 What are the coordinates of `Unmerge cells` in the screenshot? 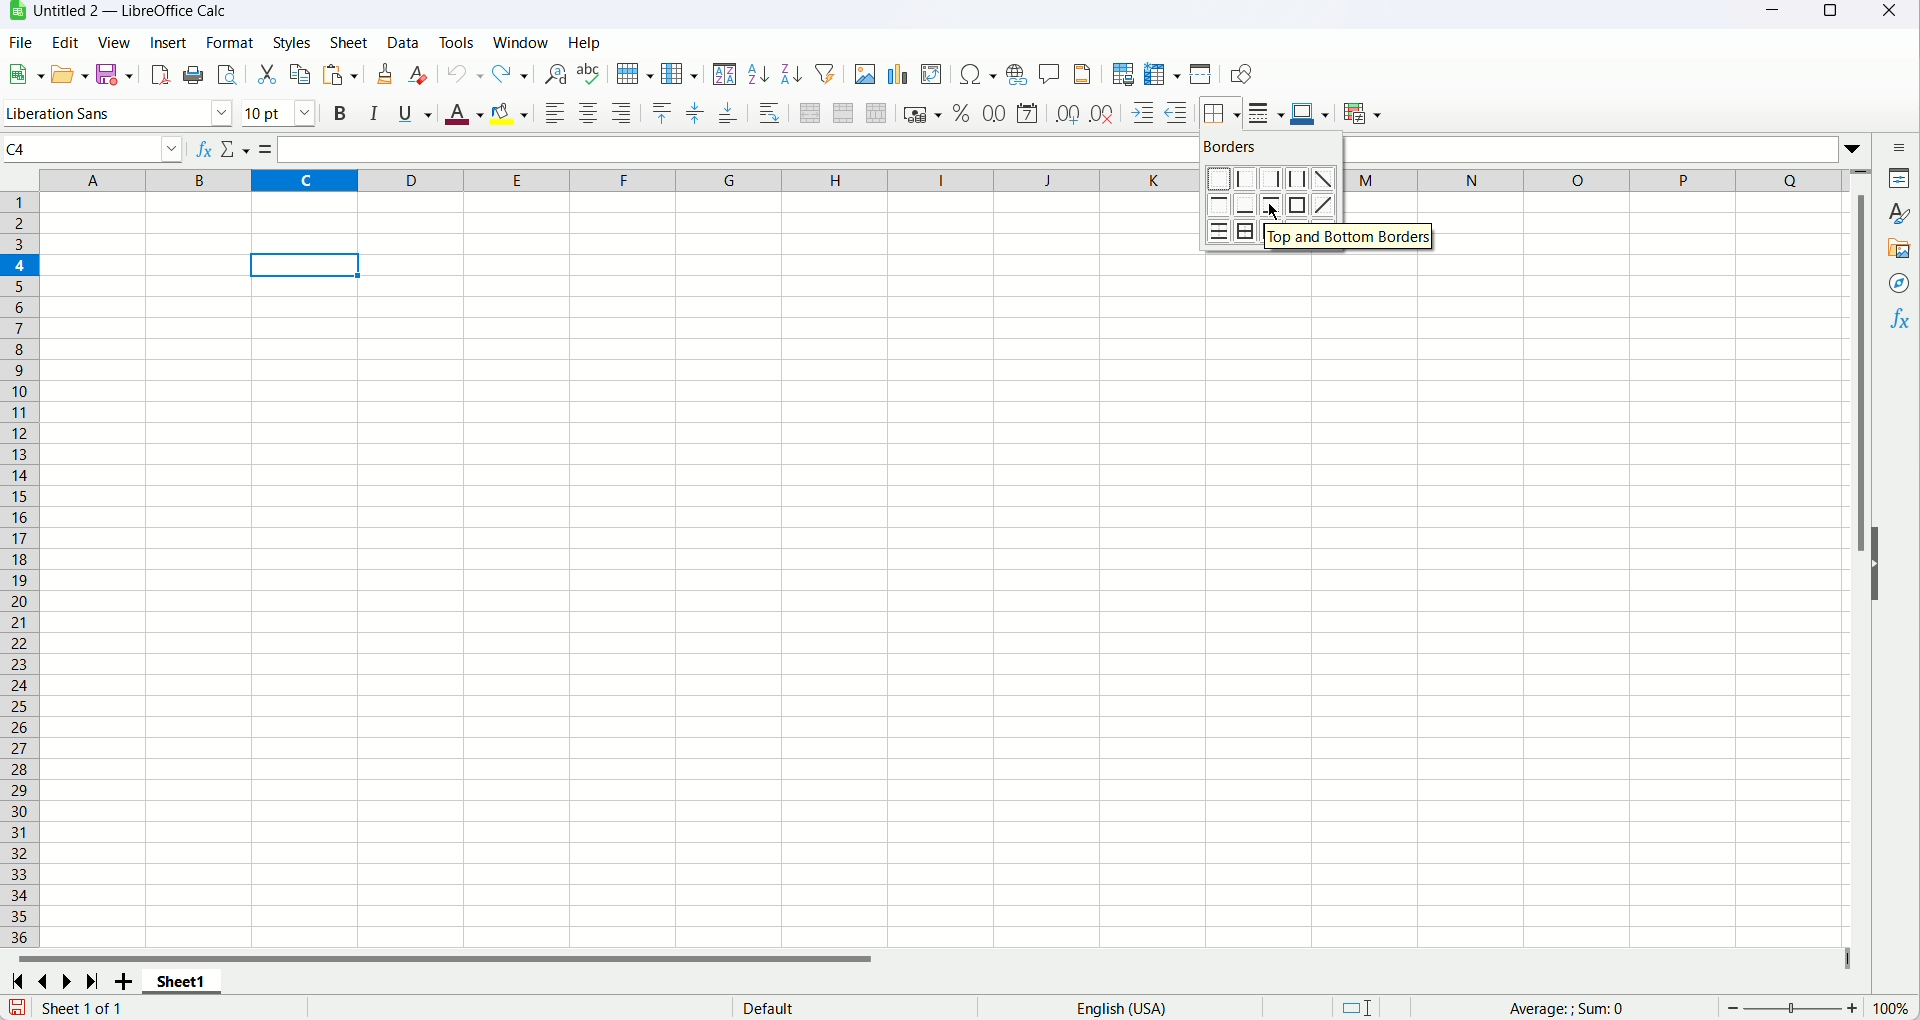 It's located at (877, 113).